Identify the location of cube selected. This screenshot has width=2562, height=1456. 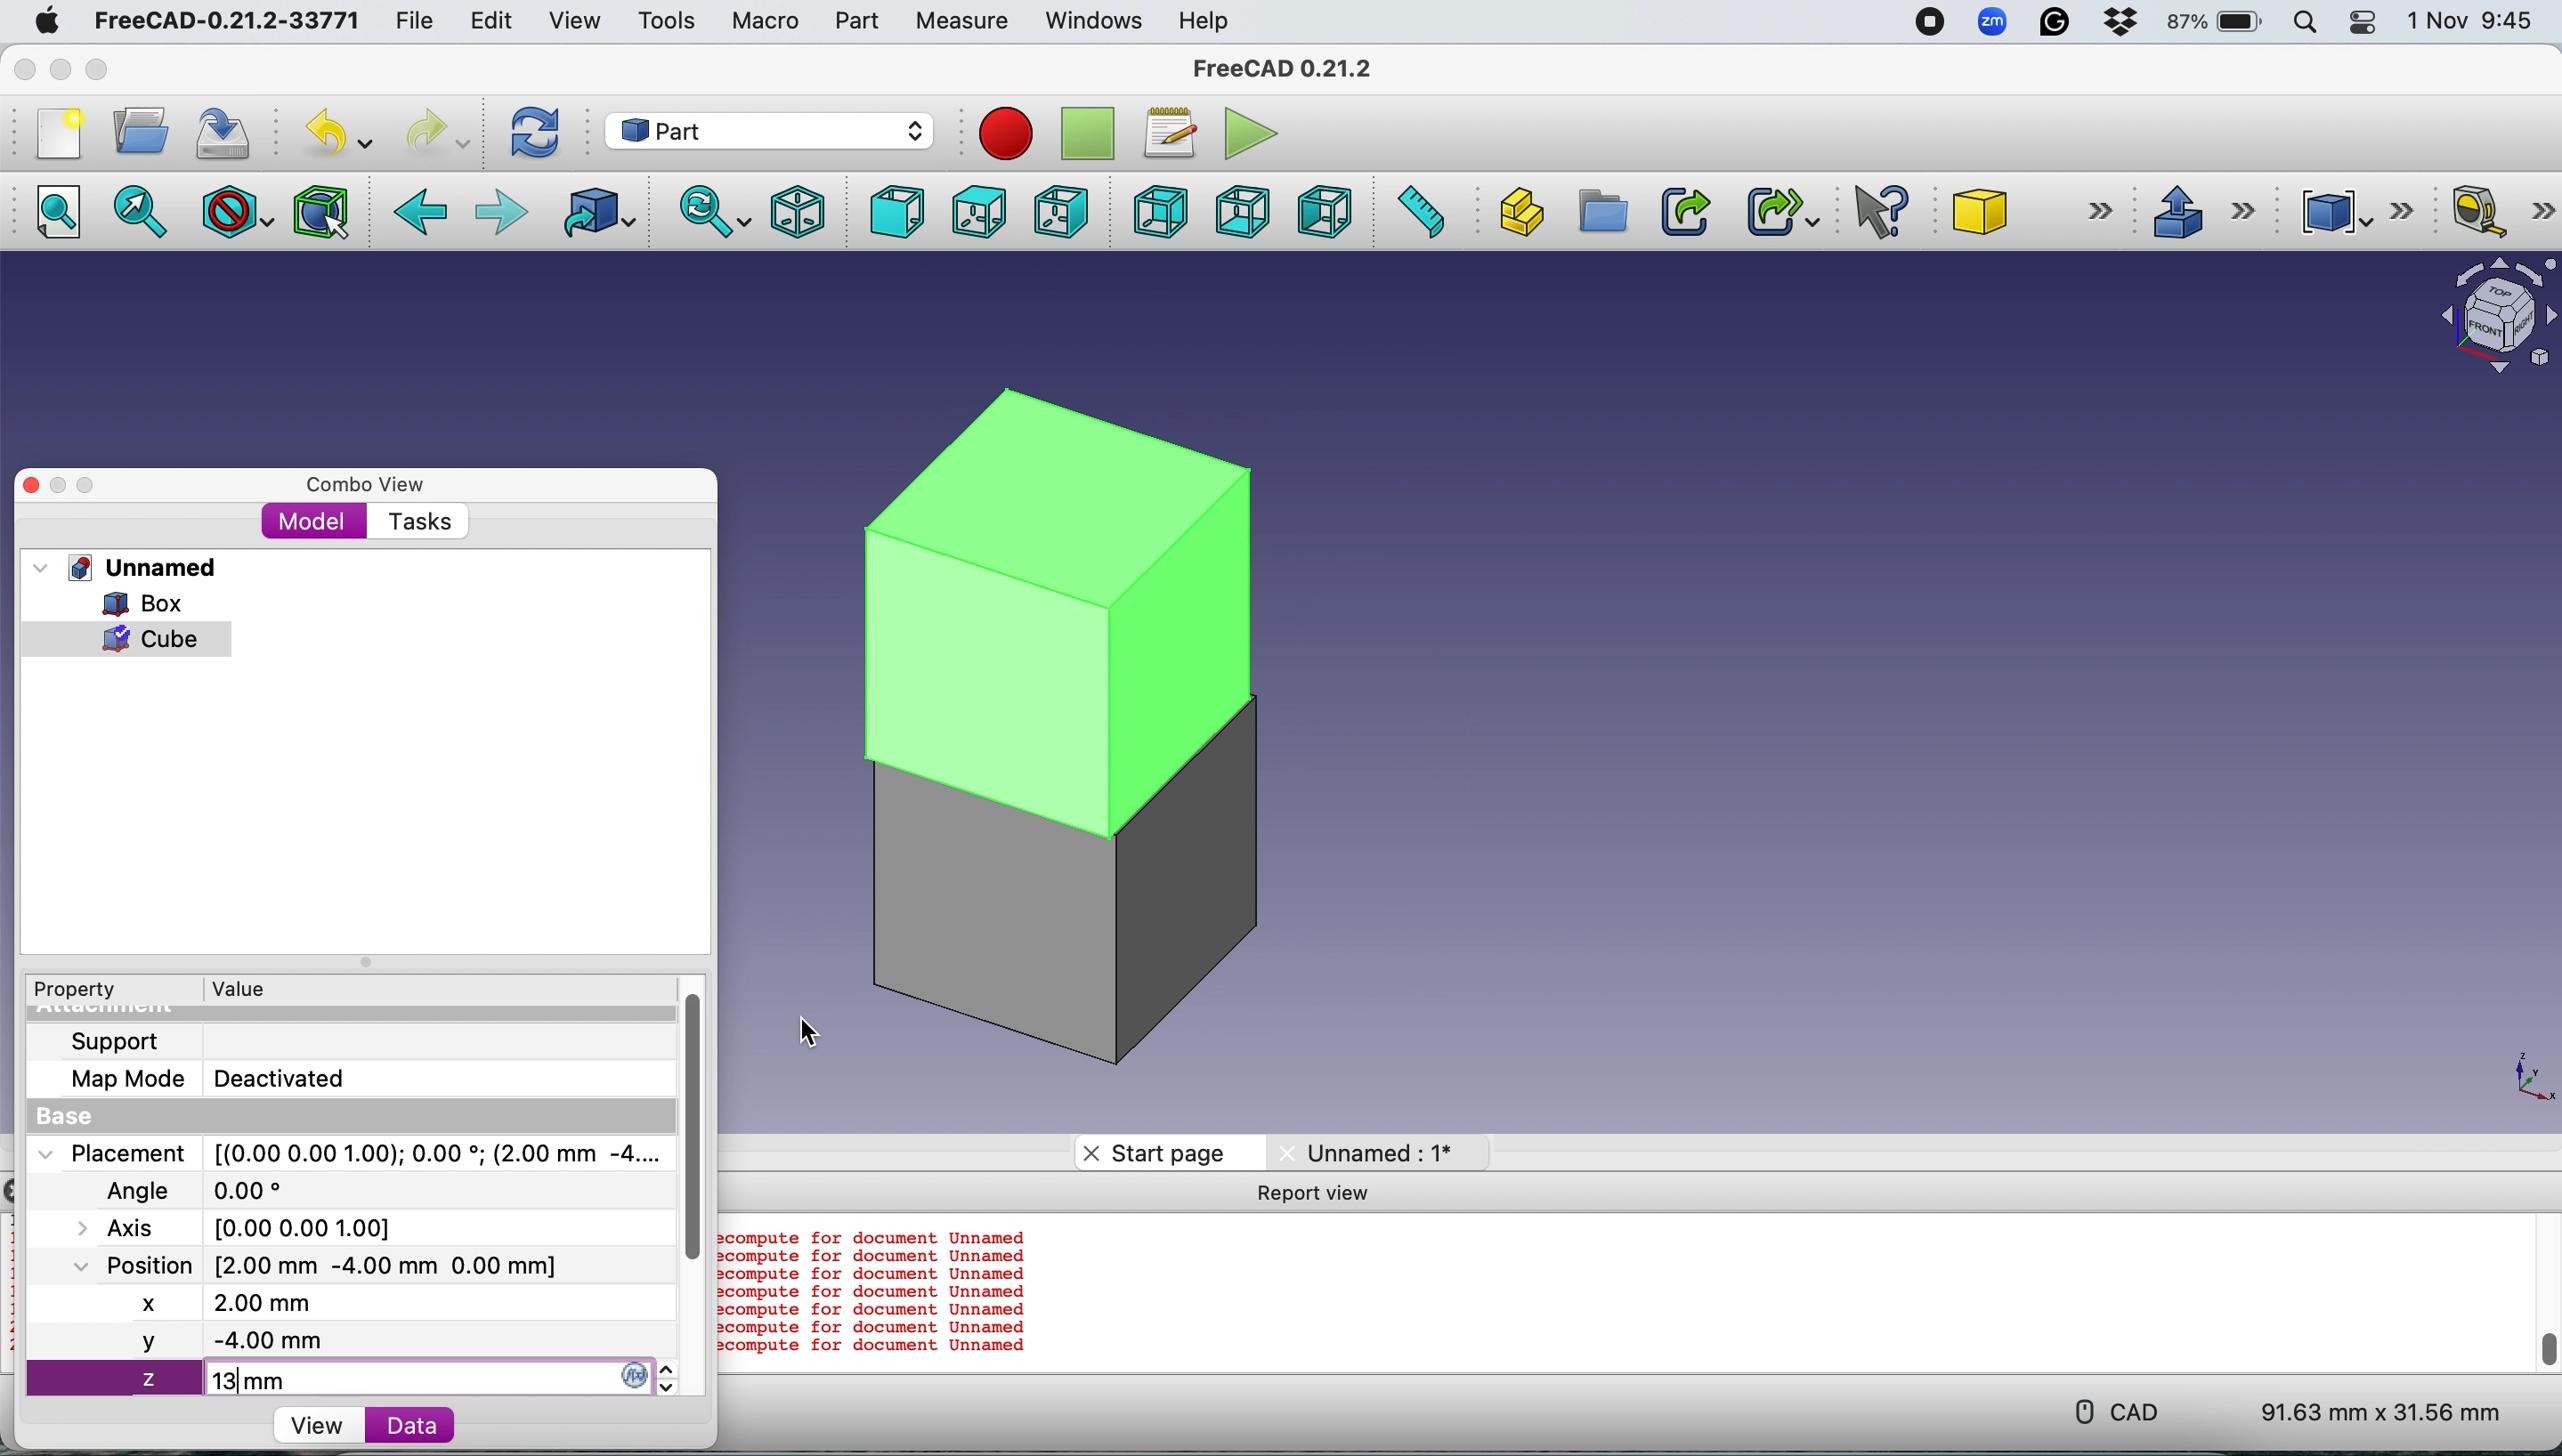
(137, 640).